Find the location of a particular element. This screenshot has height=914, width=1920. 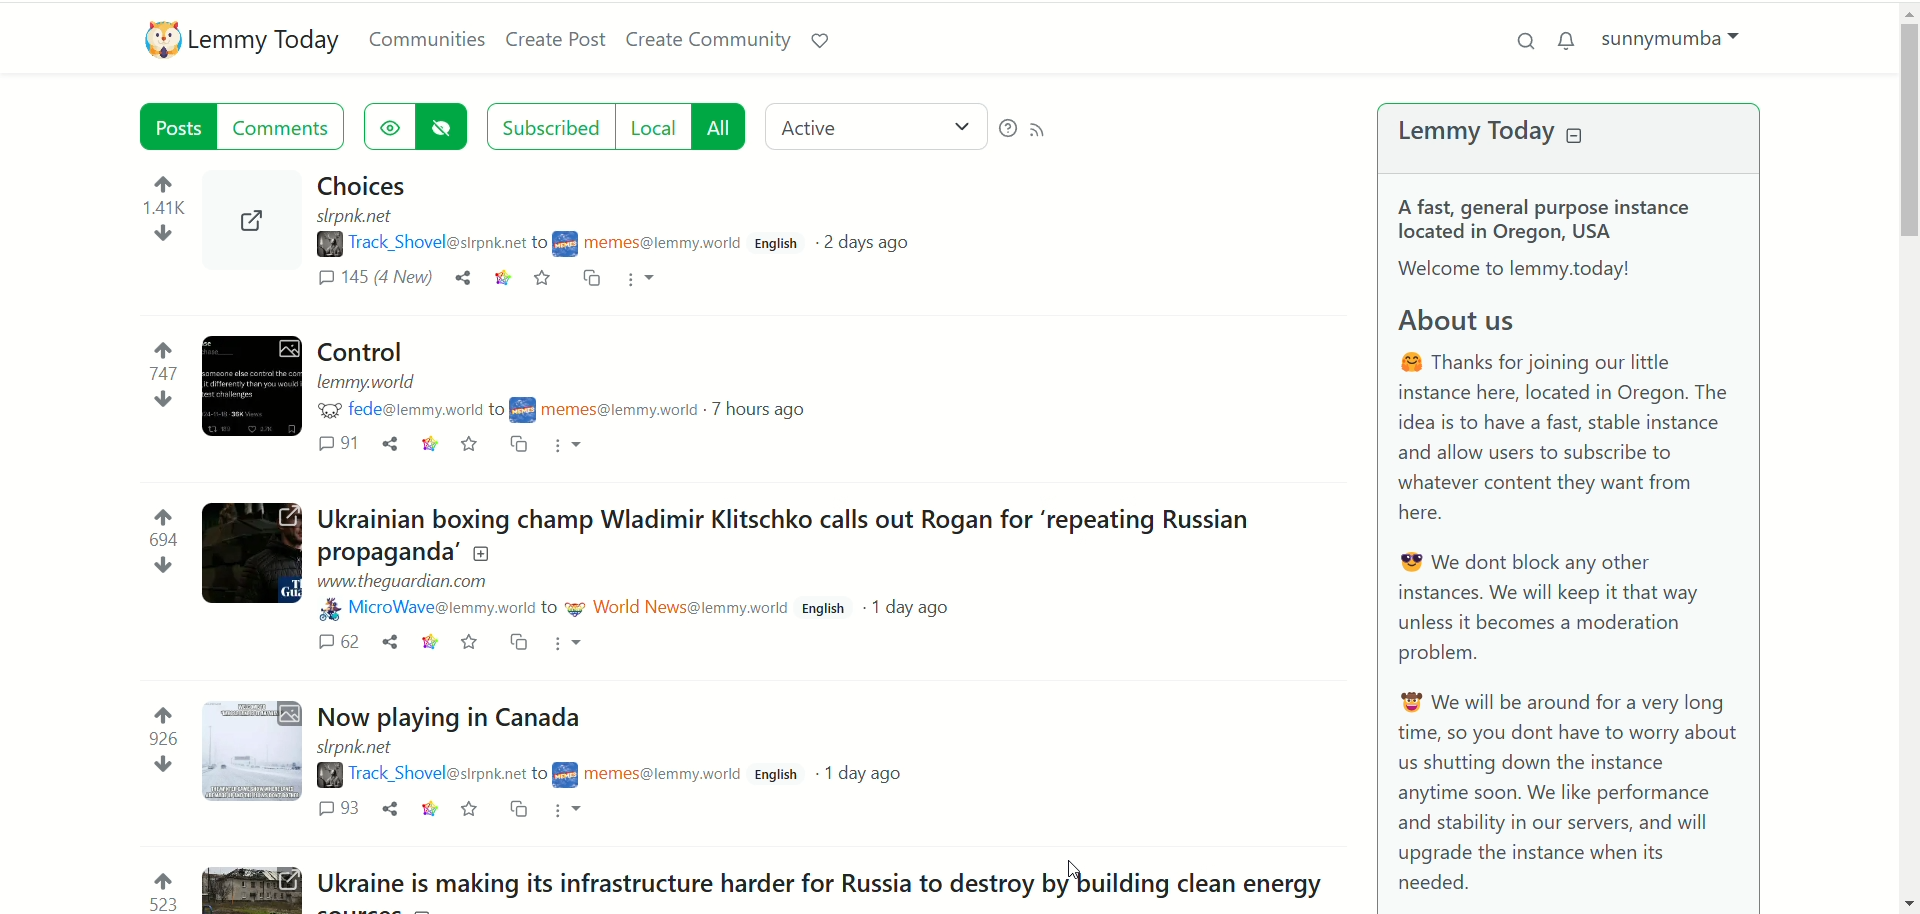

link is located at coordinates (431, 642).